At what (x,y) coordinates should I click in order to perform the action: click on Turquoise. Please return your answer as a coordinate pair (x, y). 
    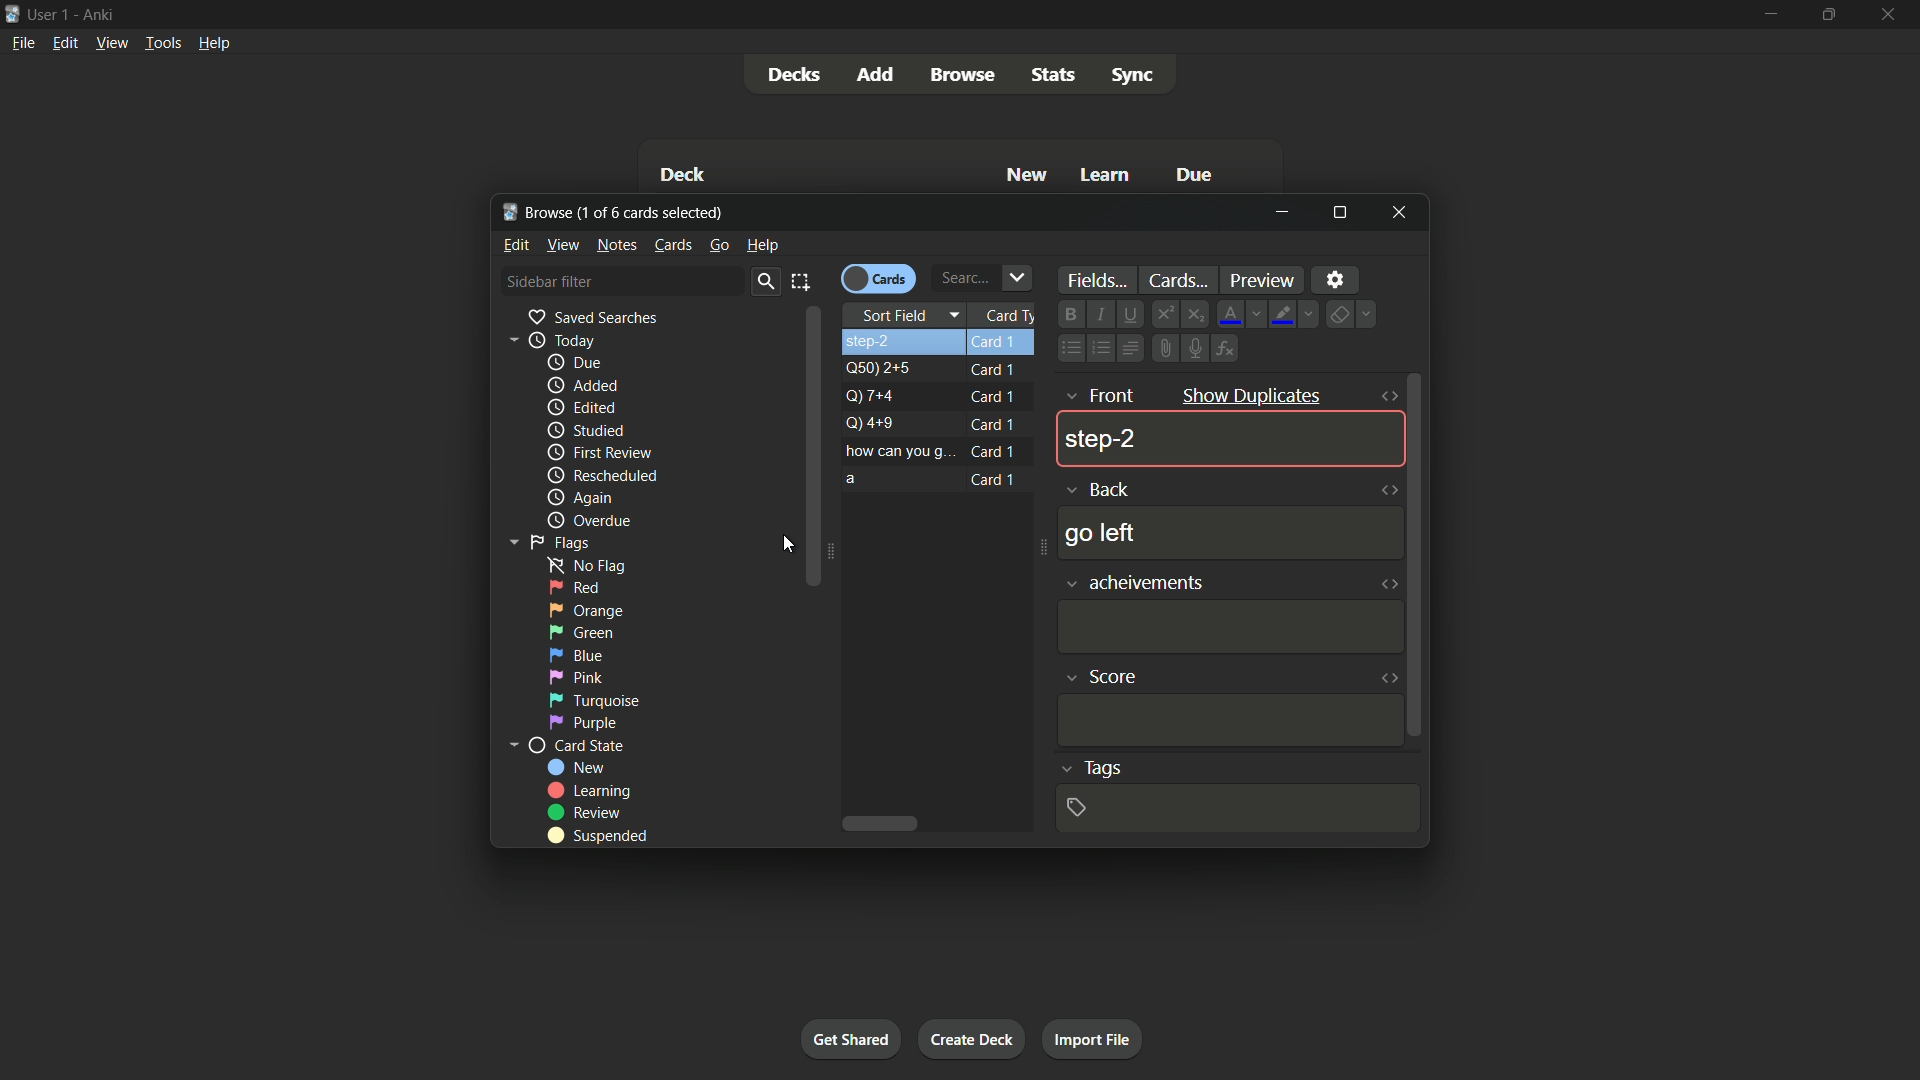
    Looking at the image, I should click on (592, 700).